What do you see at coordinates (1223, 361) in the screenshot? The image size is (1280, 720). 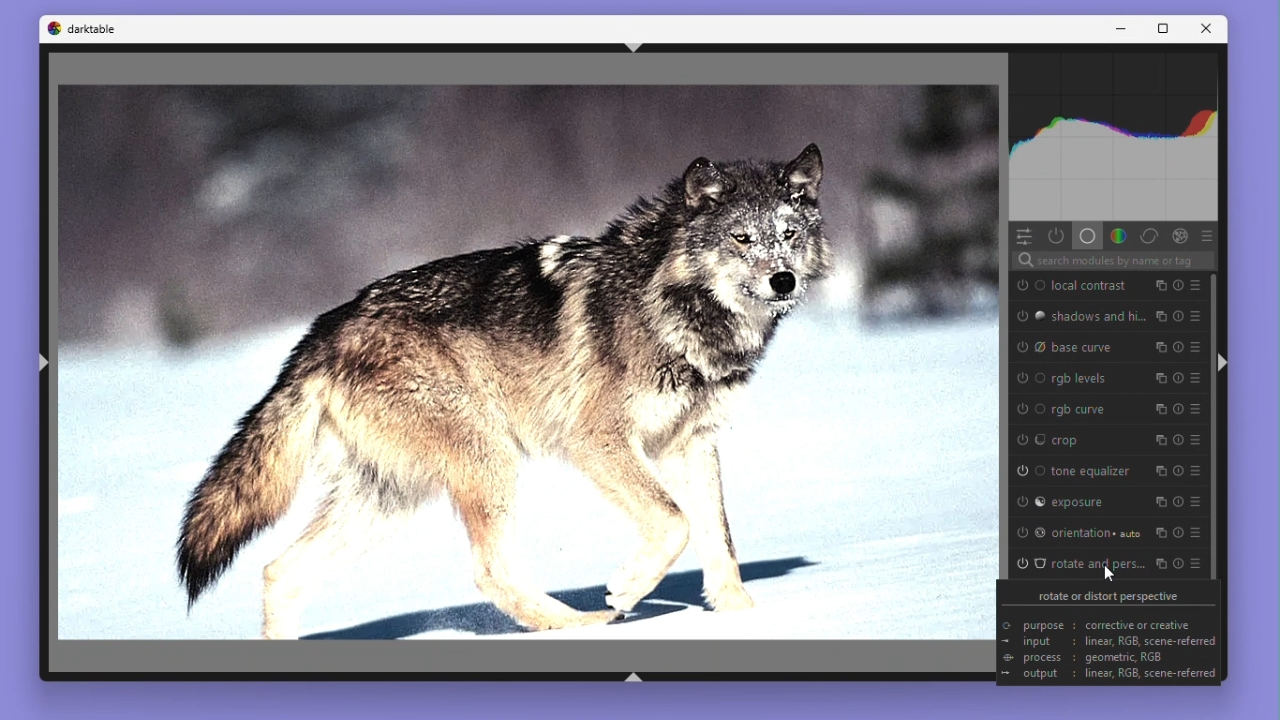 I see `Shift + ctrl + r` at bounding box center [1223, 361].